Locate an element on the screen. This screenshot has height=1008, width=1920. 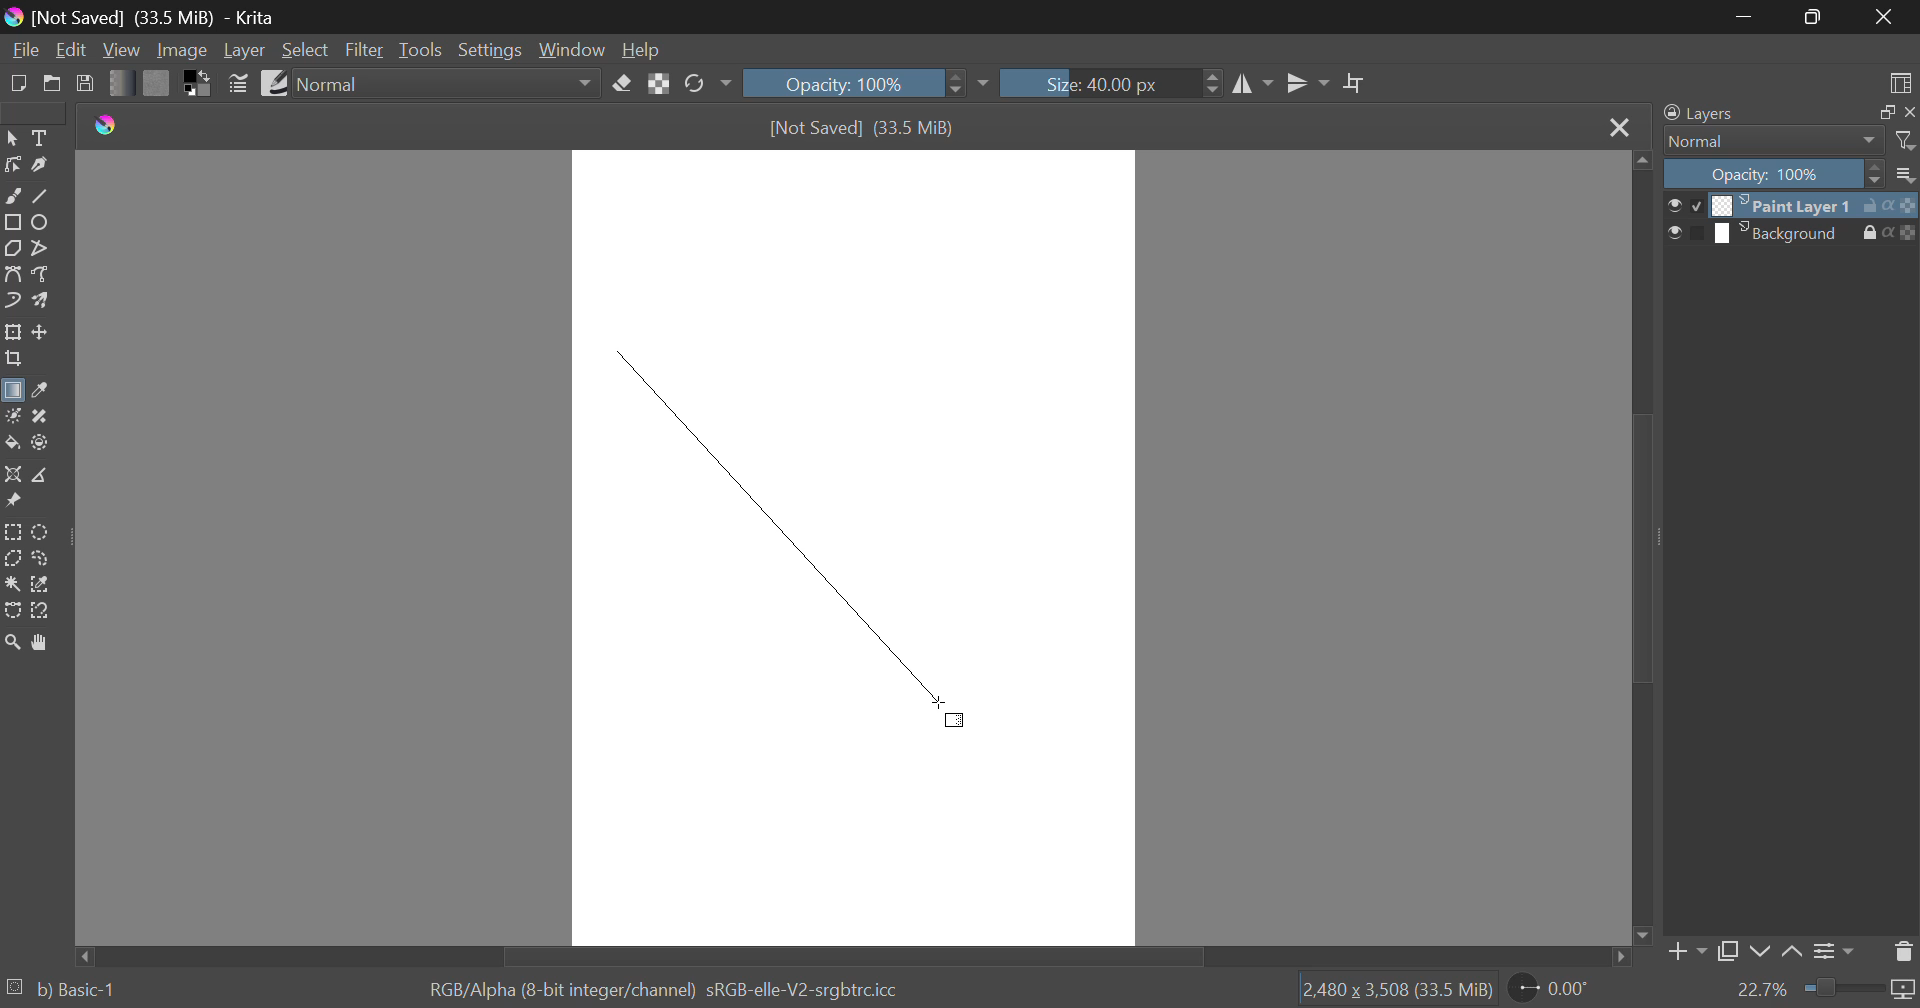
Add Layer is located at coordinates (1685, 956).